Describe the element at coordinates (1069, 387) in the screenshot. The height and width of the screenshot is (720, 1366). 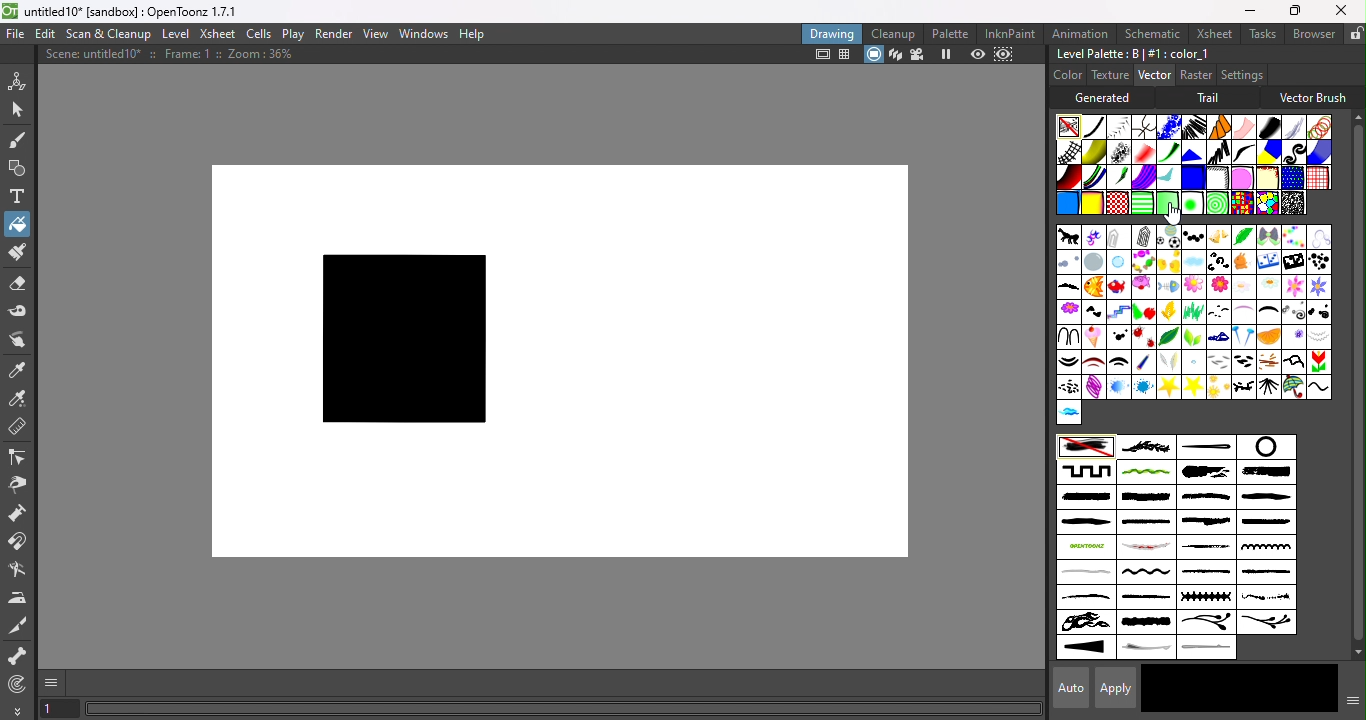
I see `Sign` at that location.